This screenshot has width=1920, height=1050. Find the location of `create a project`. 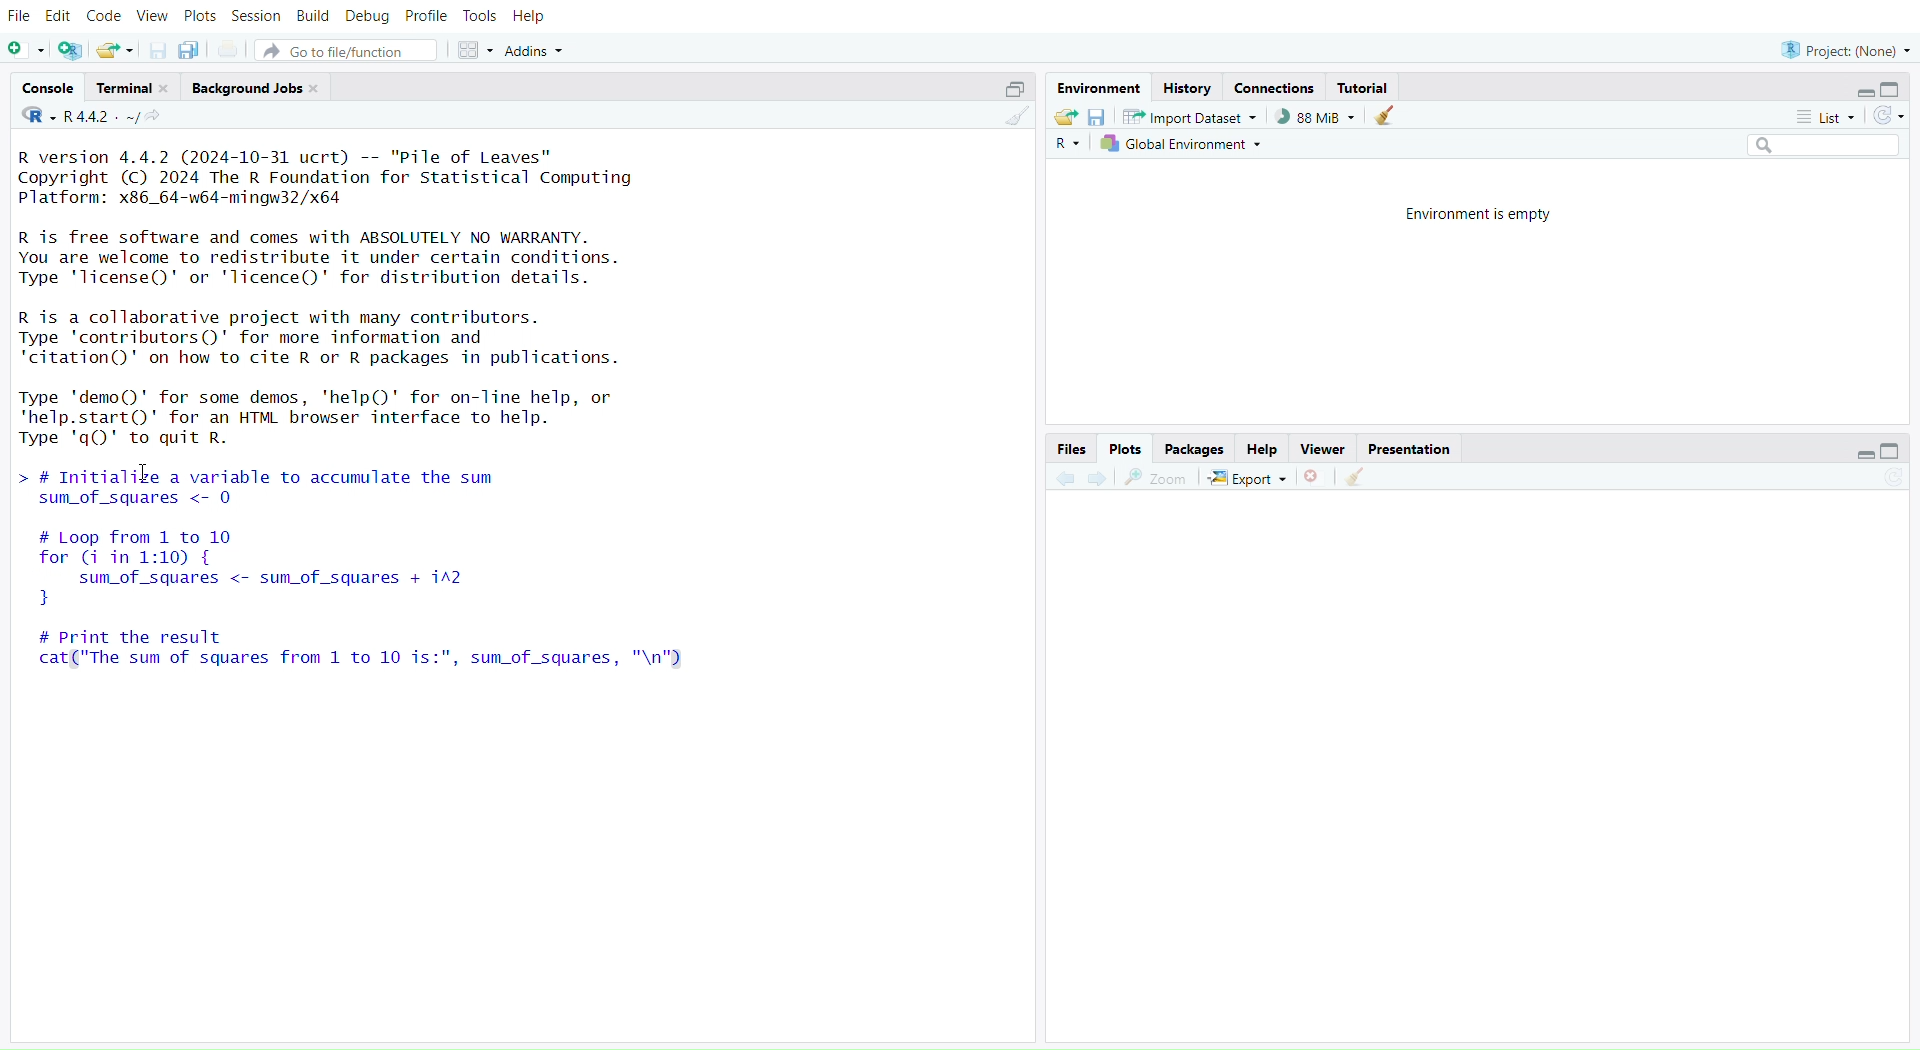

create a project is located at coordinates (70, 50).